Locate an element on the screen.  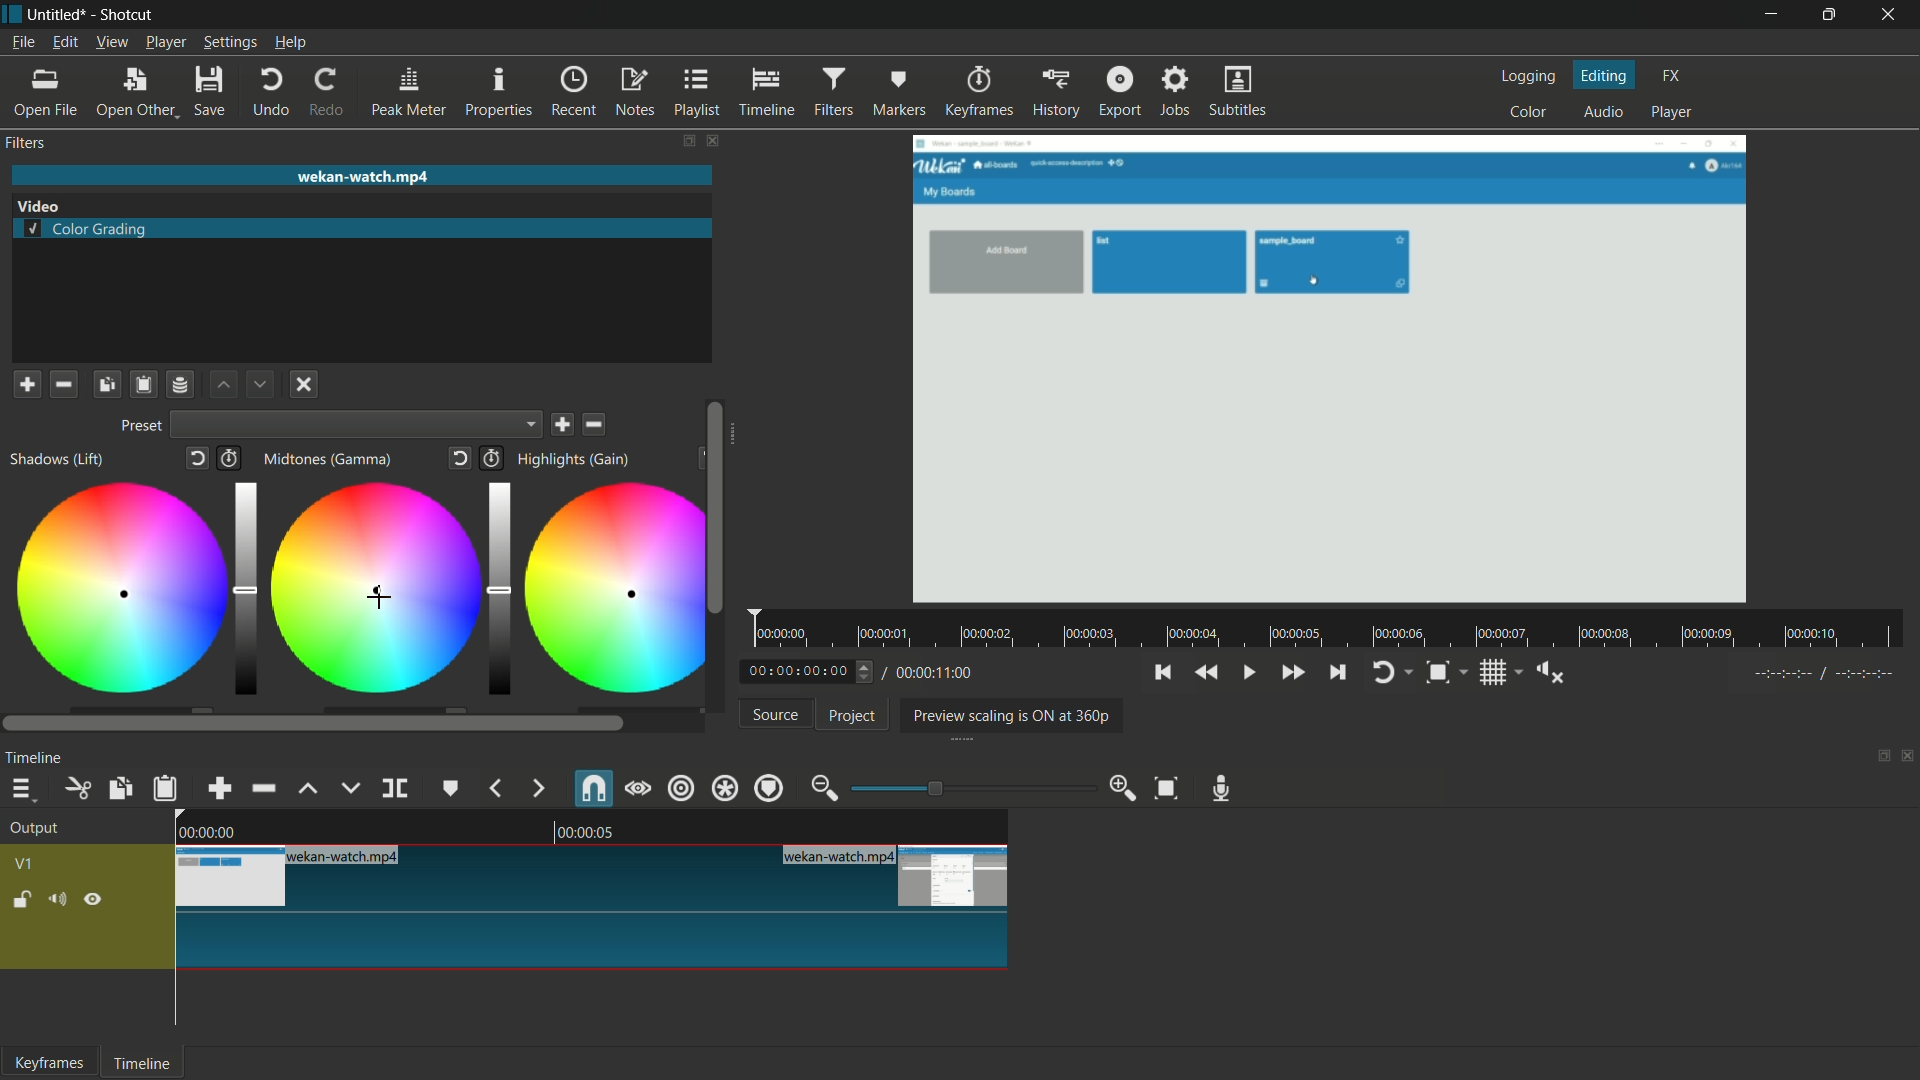
close timeline is located at coordinates (1908, 758).